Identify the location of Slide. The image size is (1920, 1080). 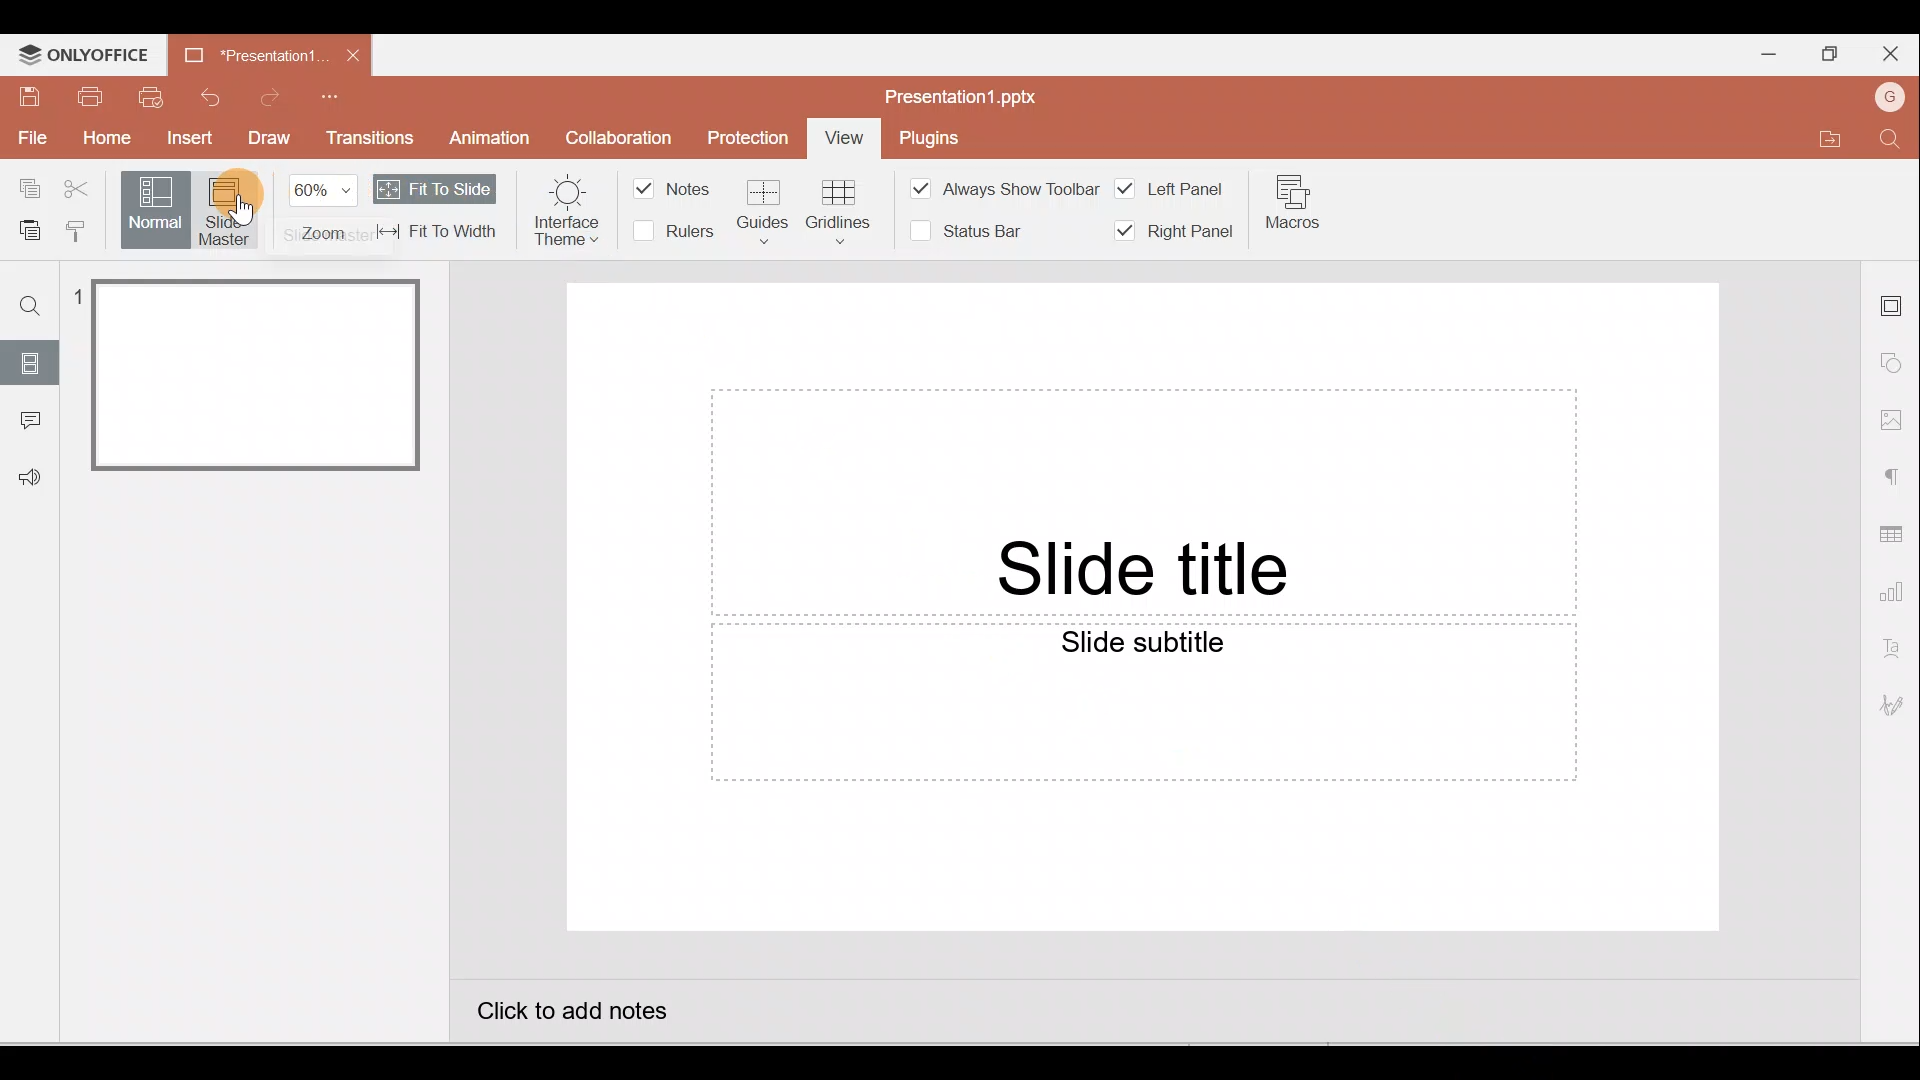
(265, 374).